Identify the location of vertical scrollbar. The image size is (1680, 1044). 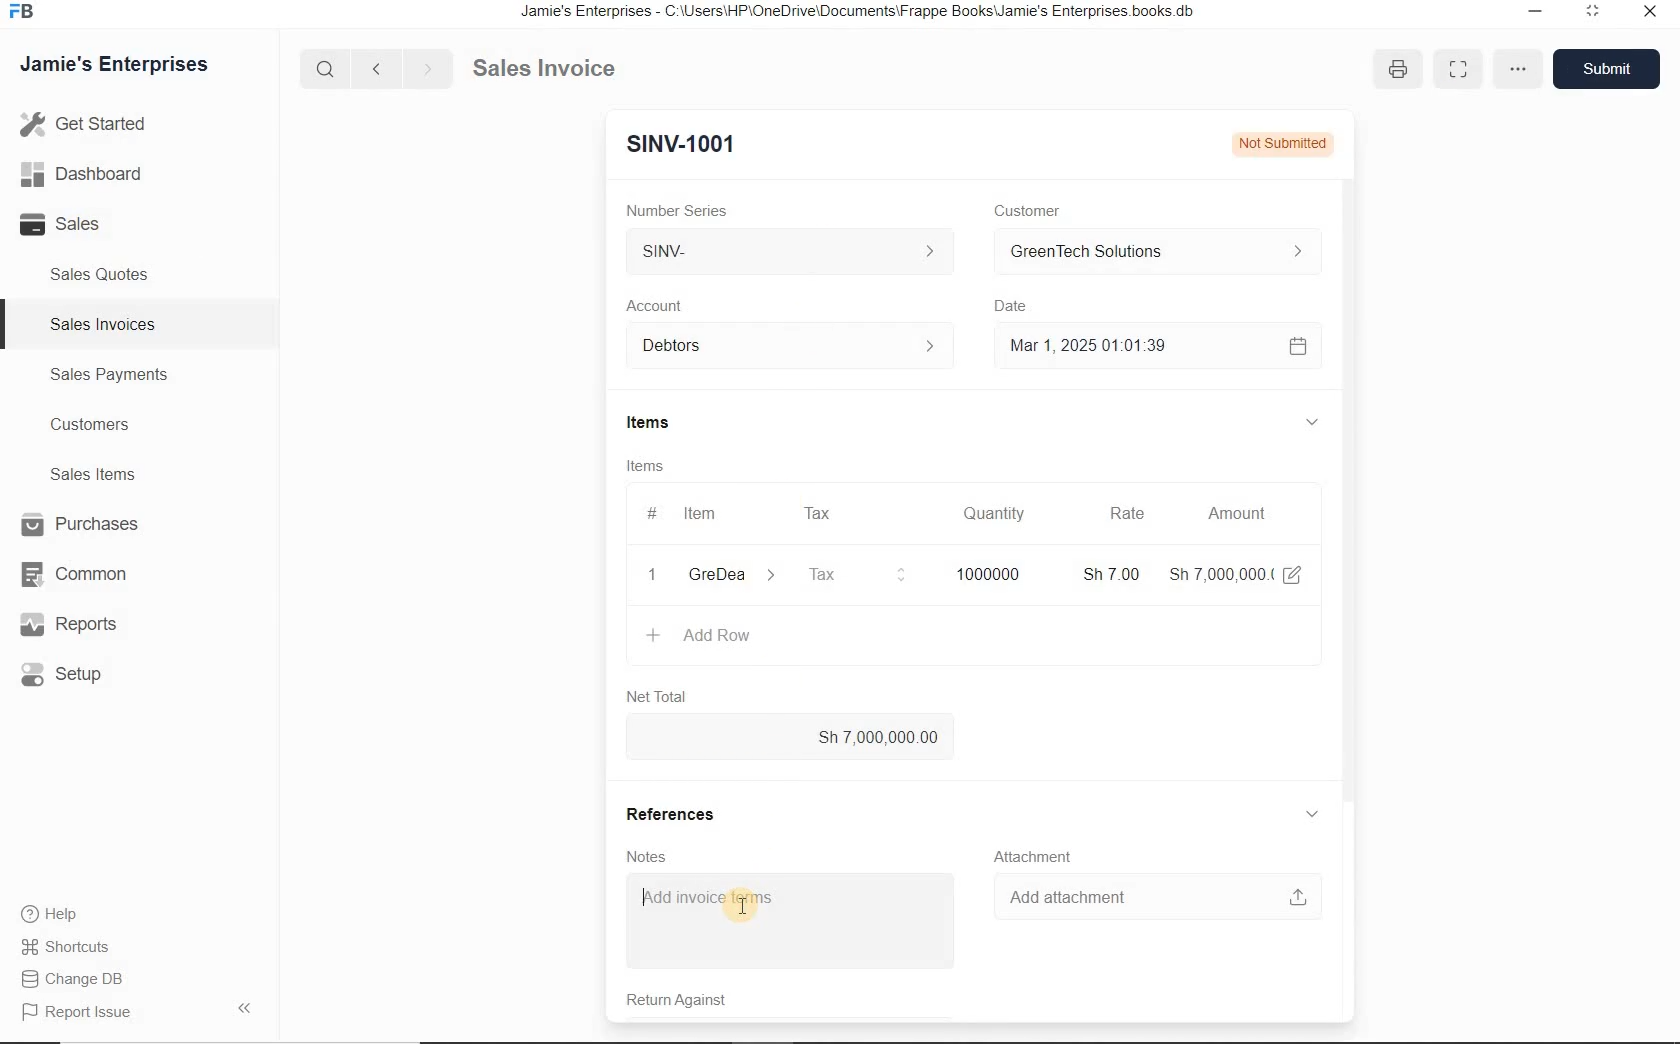
(1346, 466).